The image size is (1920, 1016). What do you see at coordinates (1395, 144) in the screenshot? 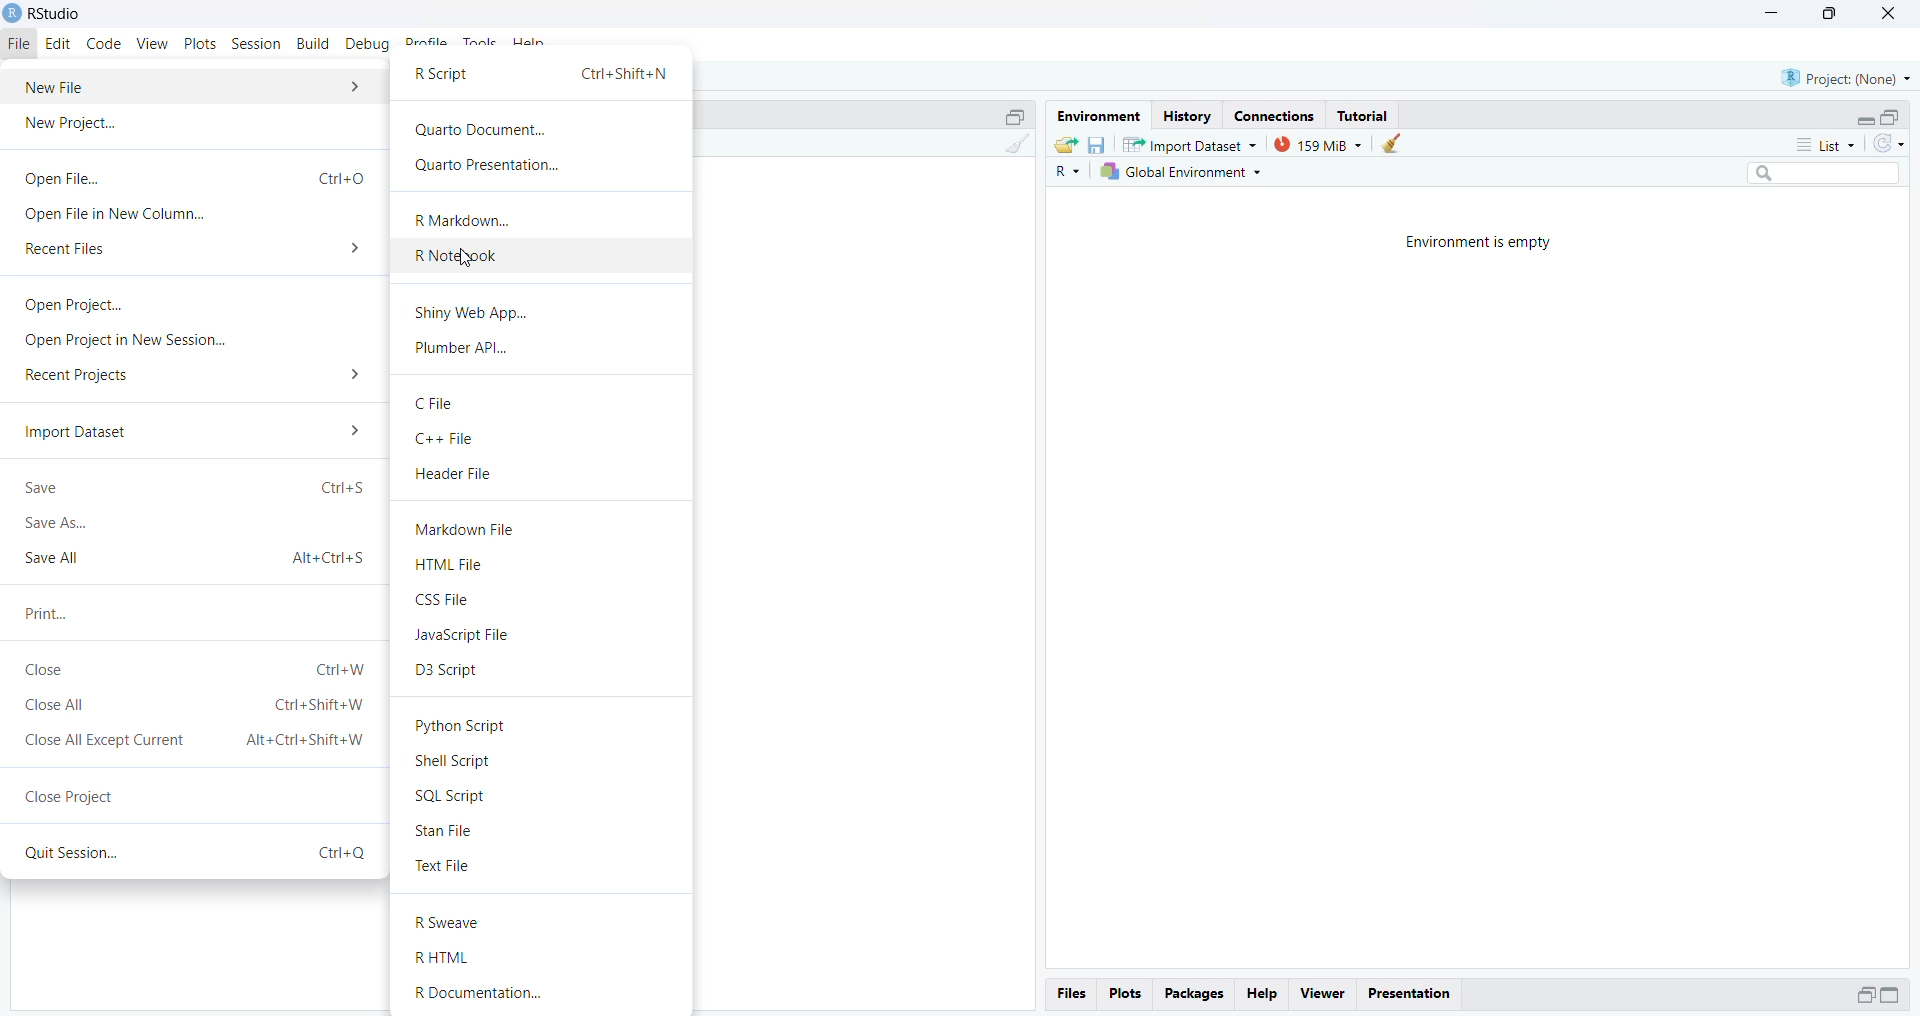
I see `clear object from the workspace` at bounding box center [1395, 144].